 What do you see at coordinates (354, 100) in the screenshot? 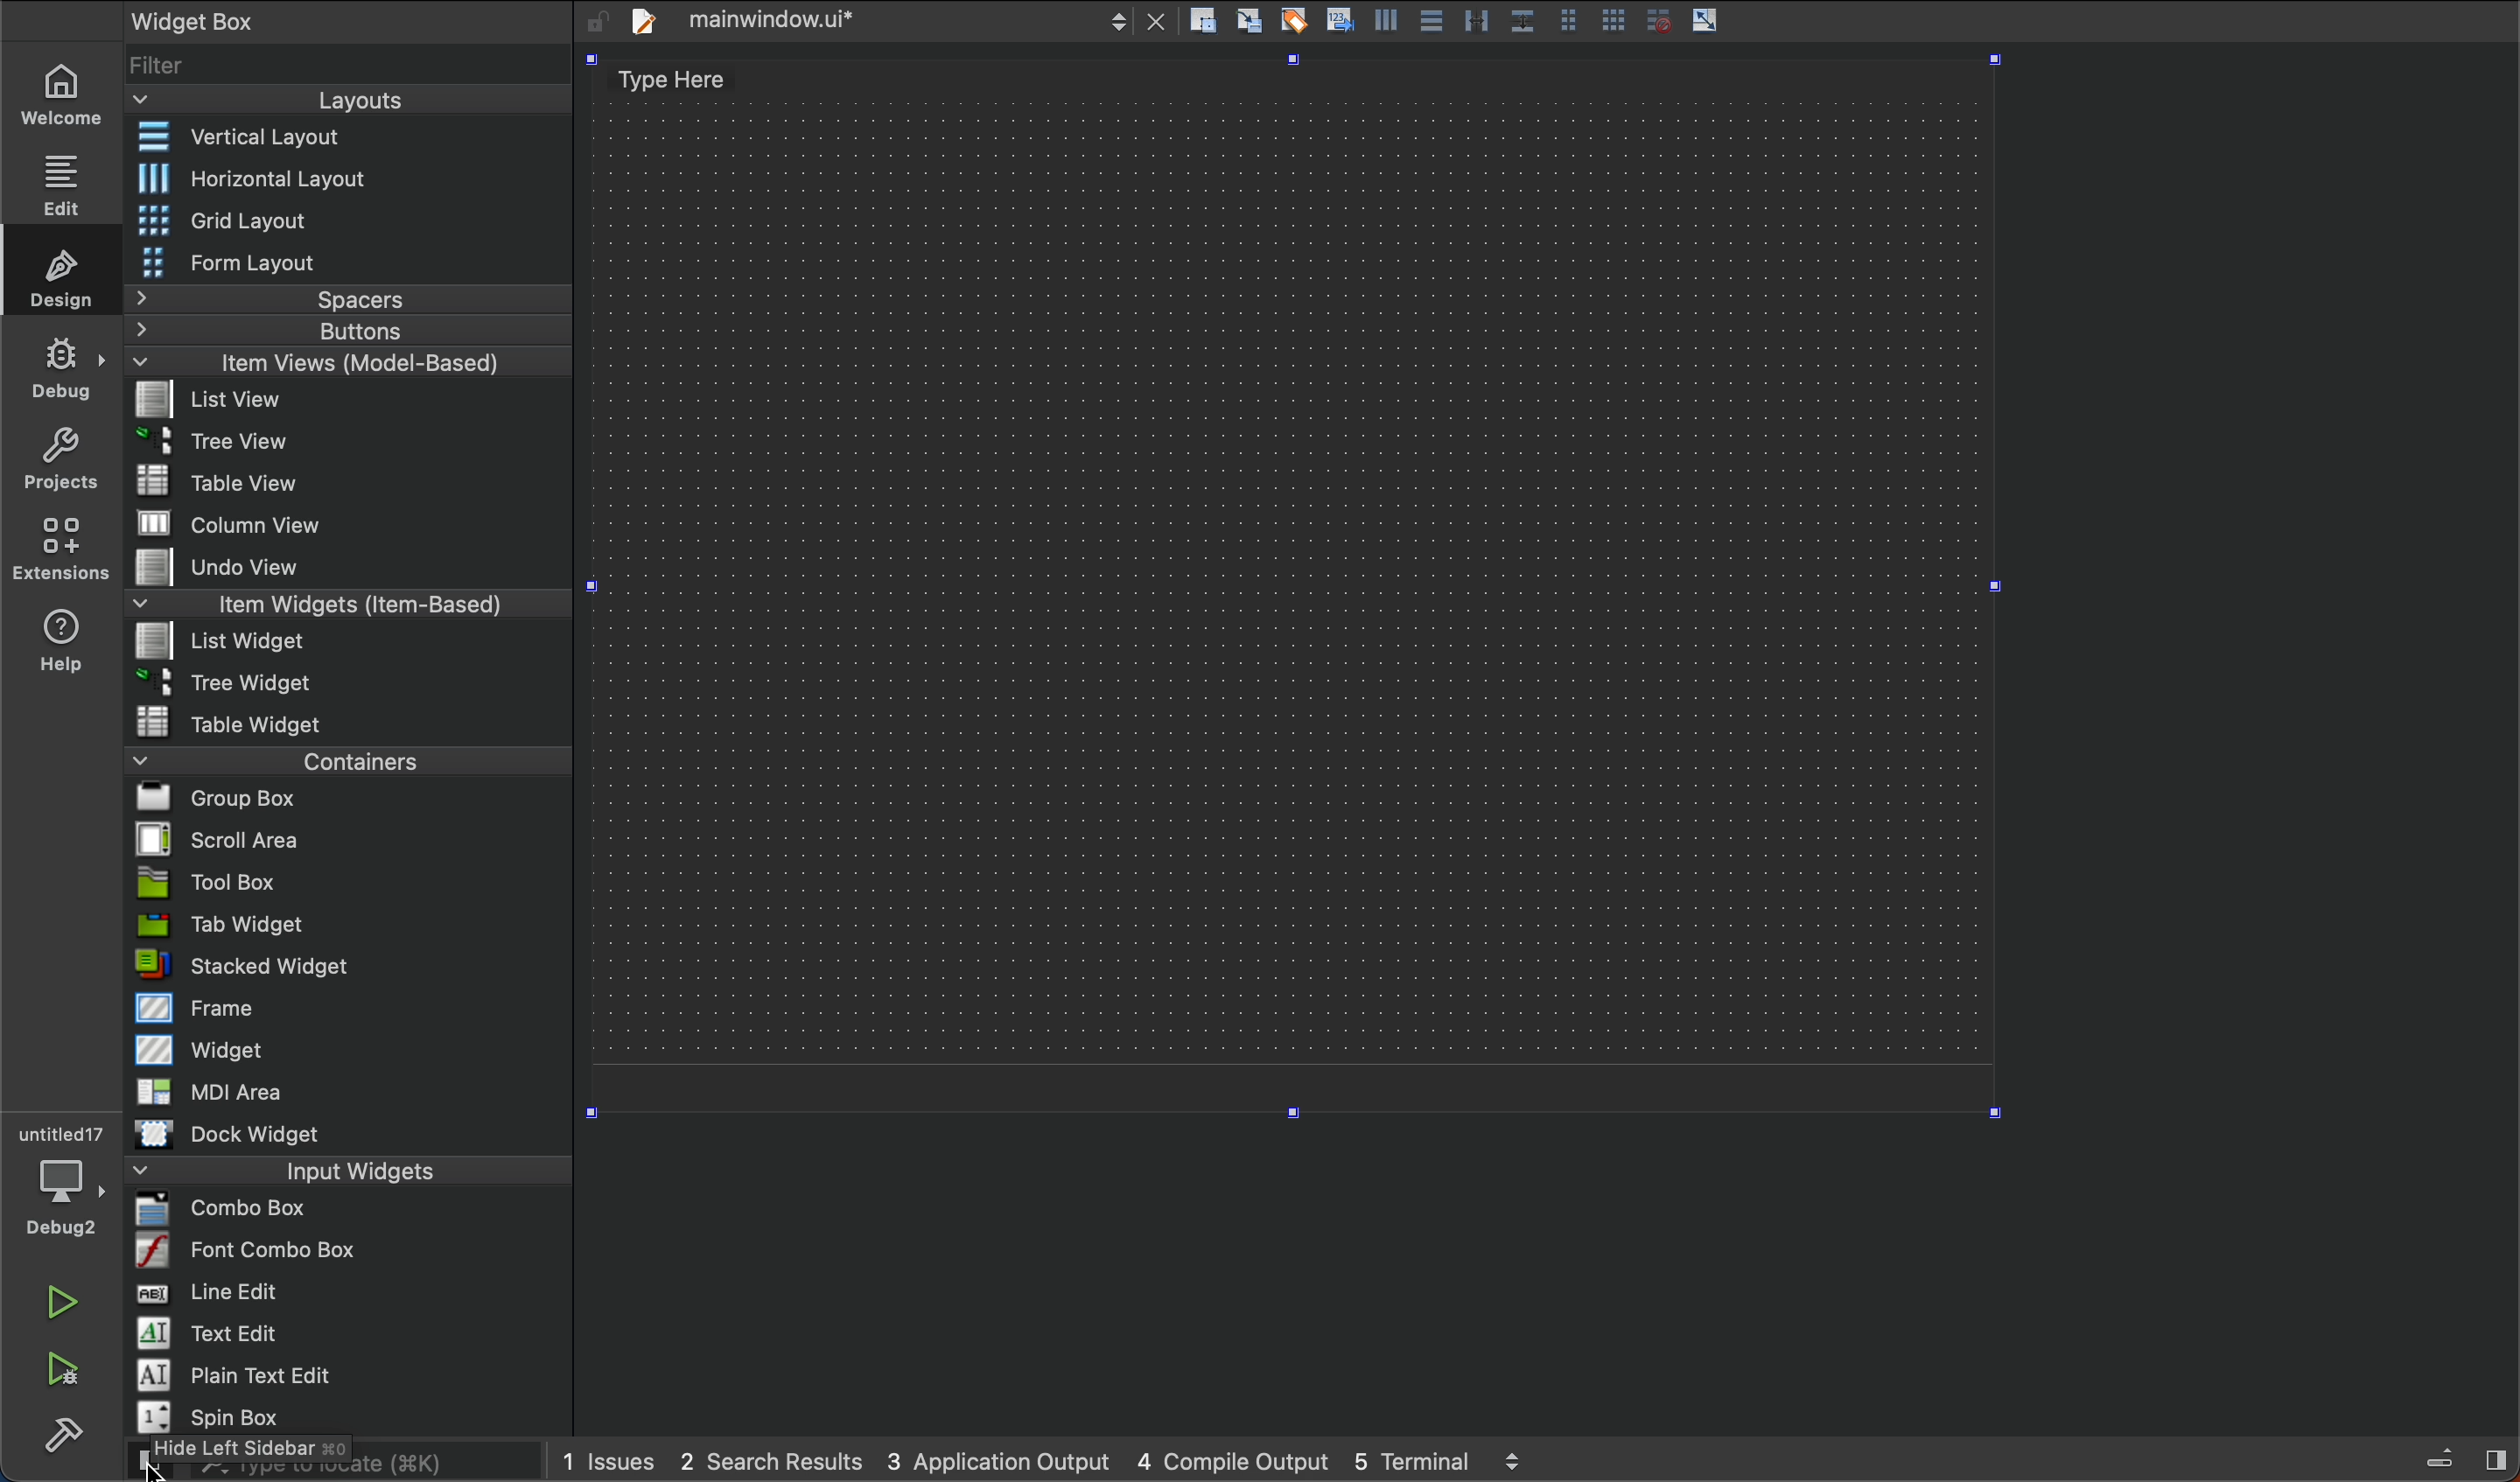
I see `Layouts` at bounding box center [354, 100].